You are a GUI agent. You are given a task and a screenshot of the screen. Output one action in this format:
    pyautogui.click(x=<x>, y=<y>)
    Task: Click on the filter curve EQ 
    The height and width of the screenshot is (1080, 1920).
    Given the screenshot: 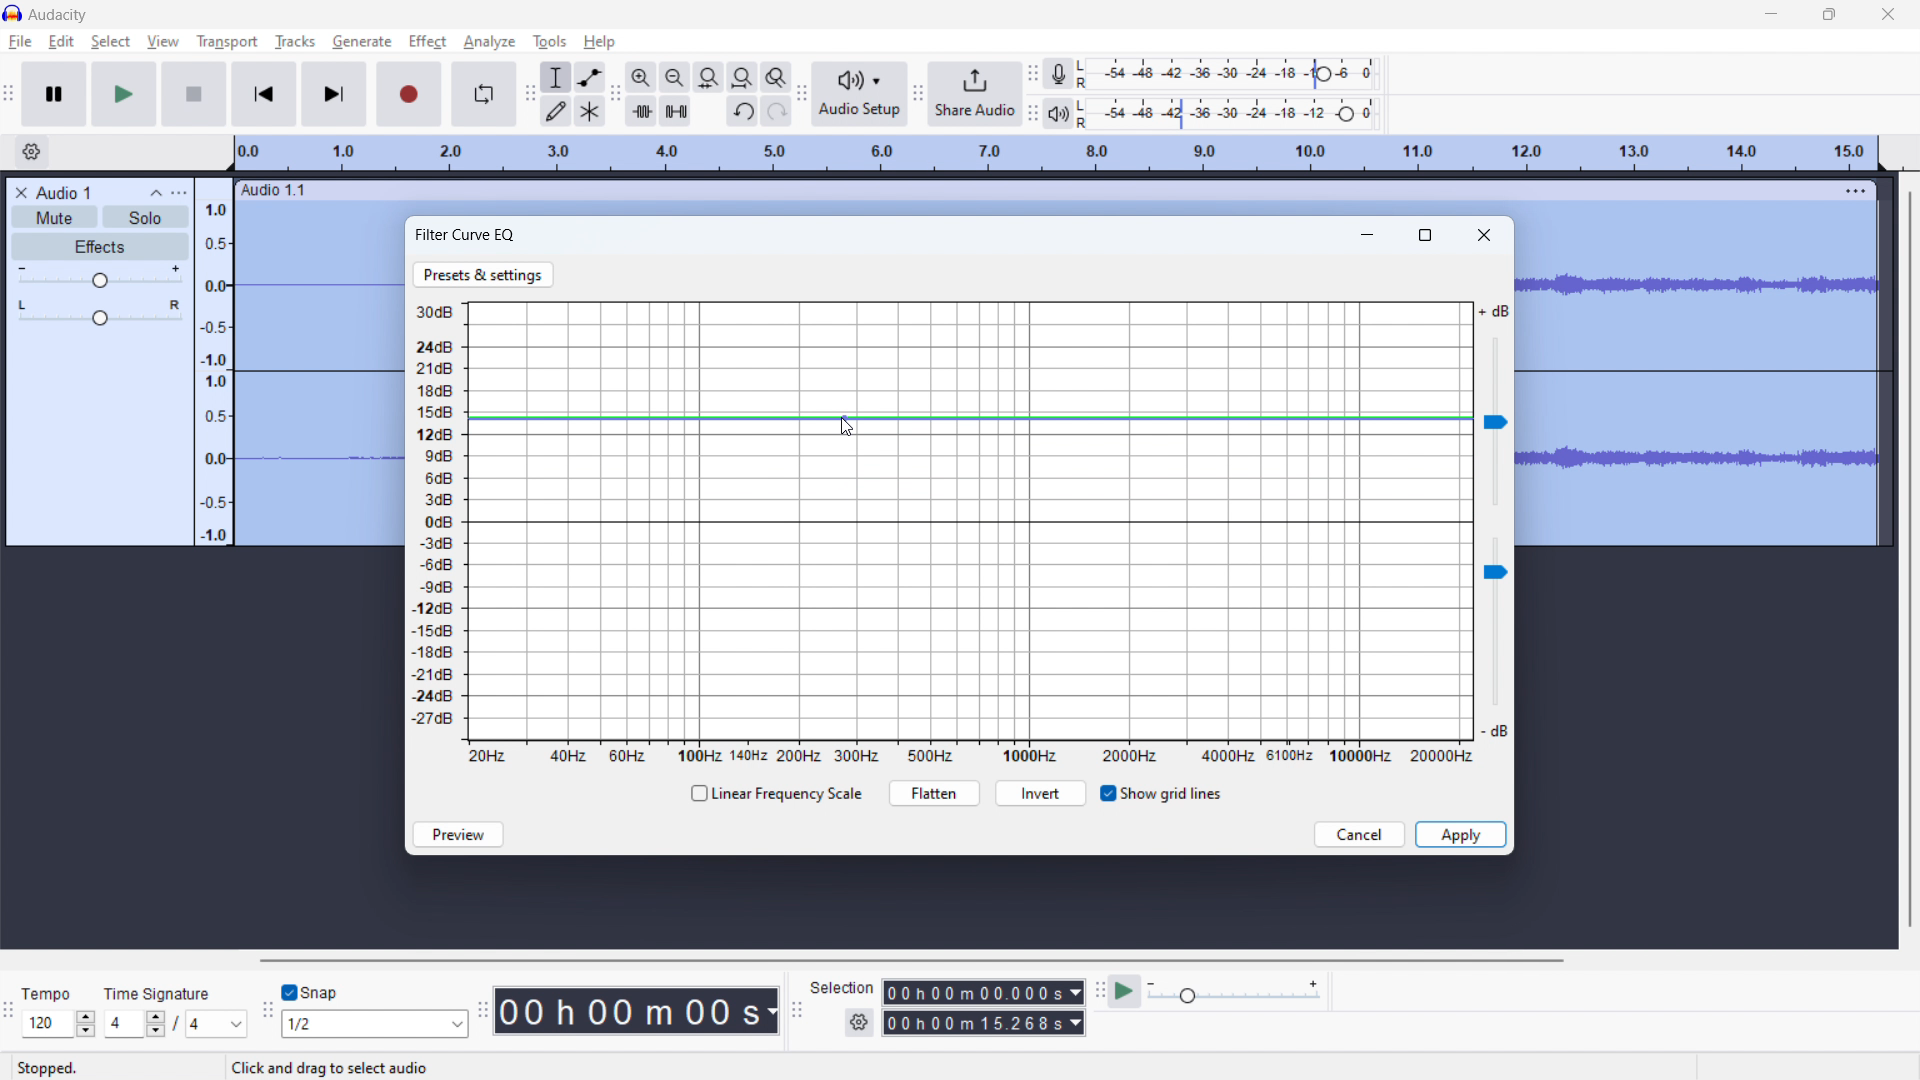 What is the action you would take?
    pyautogui.click(x=466, y=235)
    